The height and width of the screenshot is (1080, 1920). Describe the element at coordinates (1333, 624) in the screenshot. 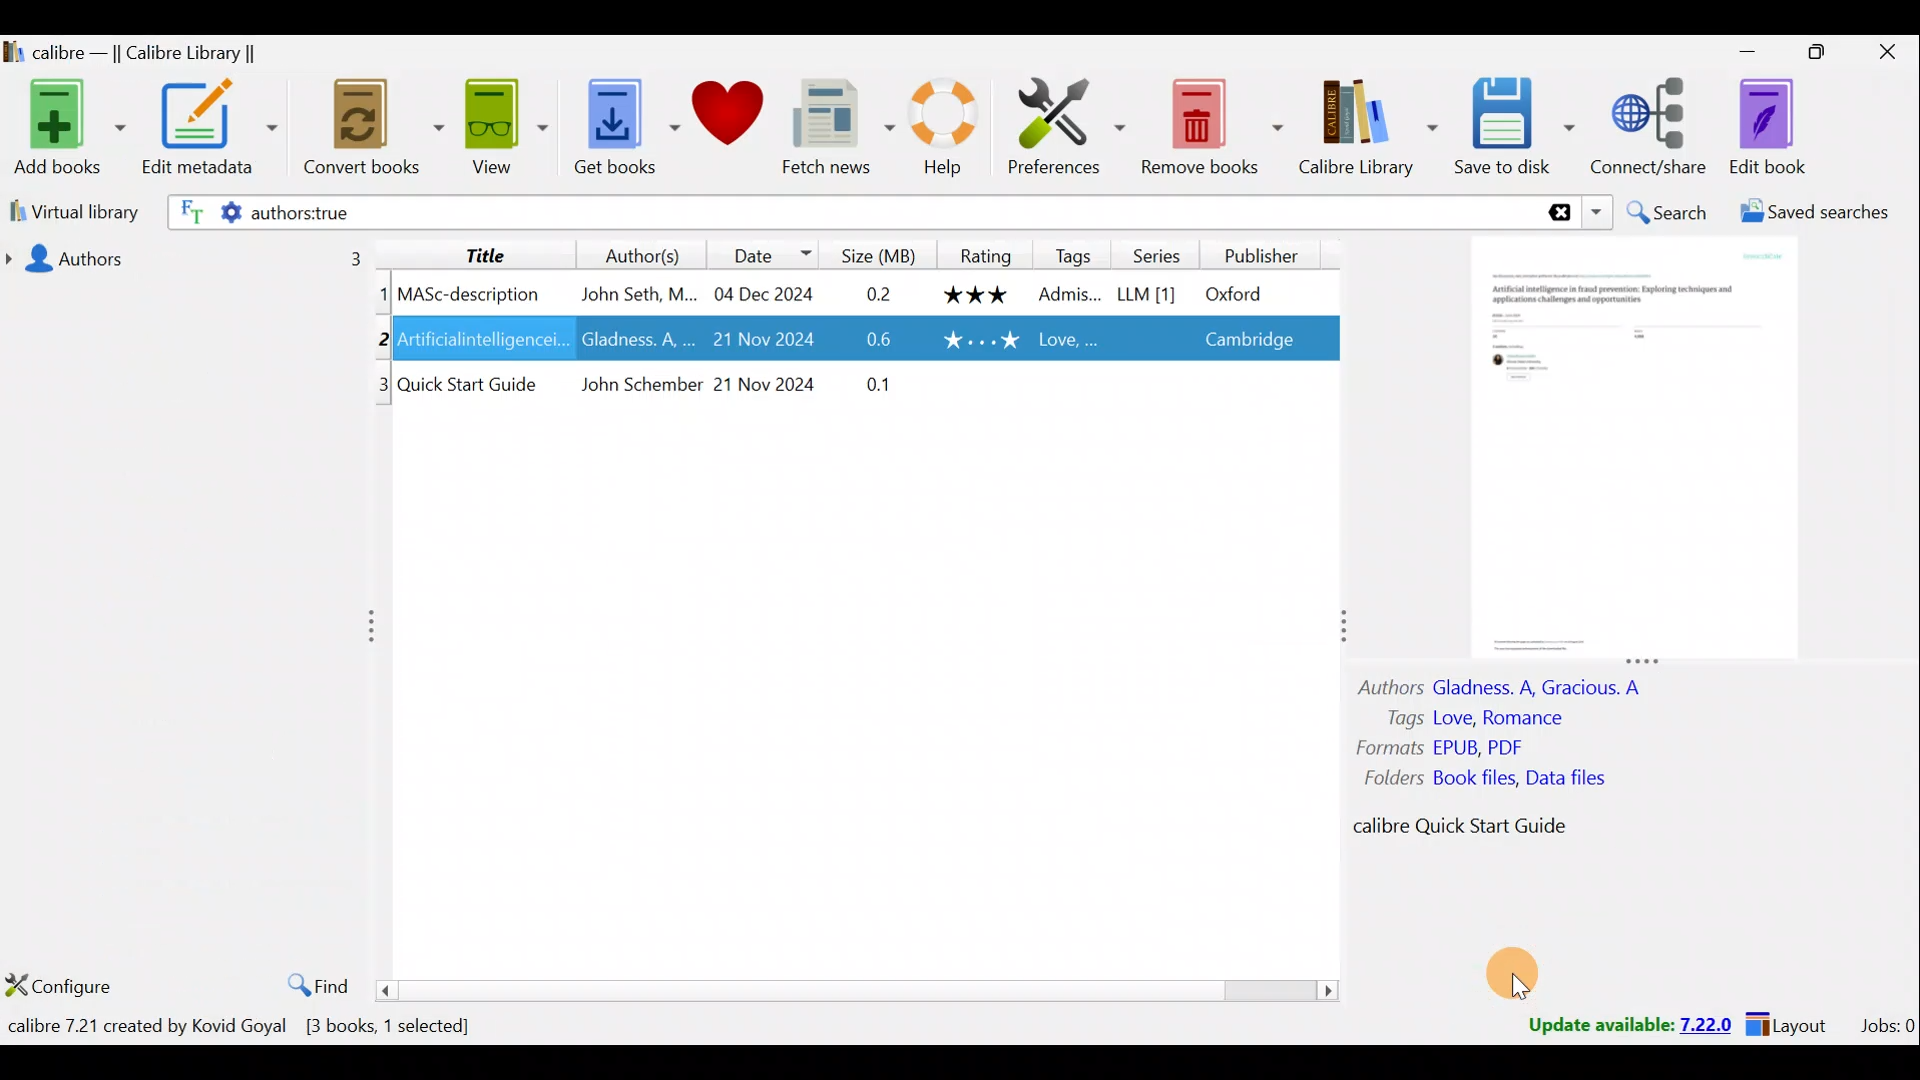

I see `Adjust column` at that location.